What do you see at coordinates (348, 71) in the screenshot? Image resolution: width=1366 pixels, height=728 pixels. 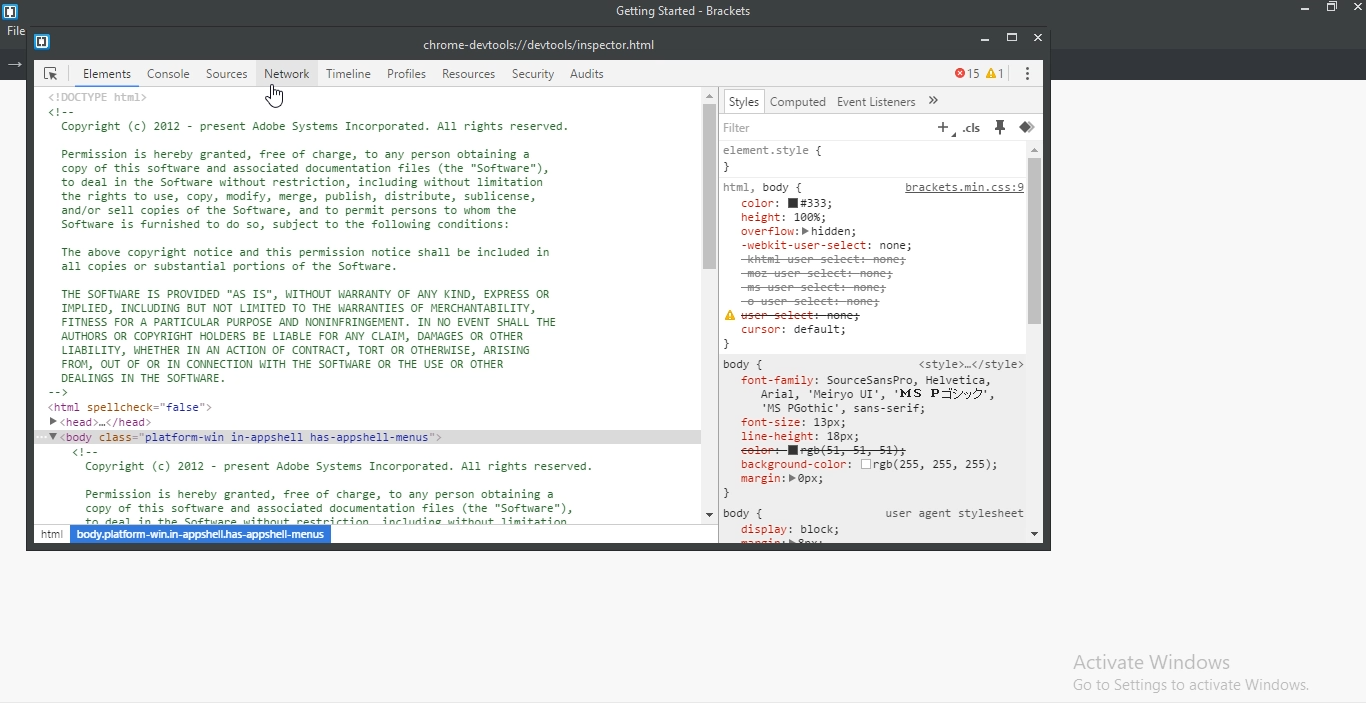 I see `timeline` at bounding box center [348, 71].